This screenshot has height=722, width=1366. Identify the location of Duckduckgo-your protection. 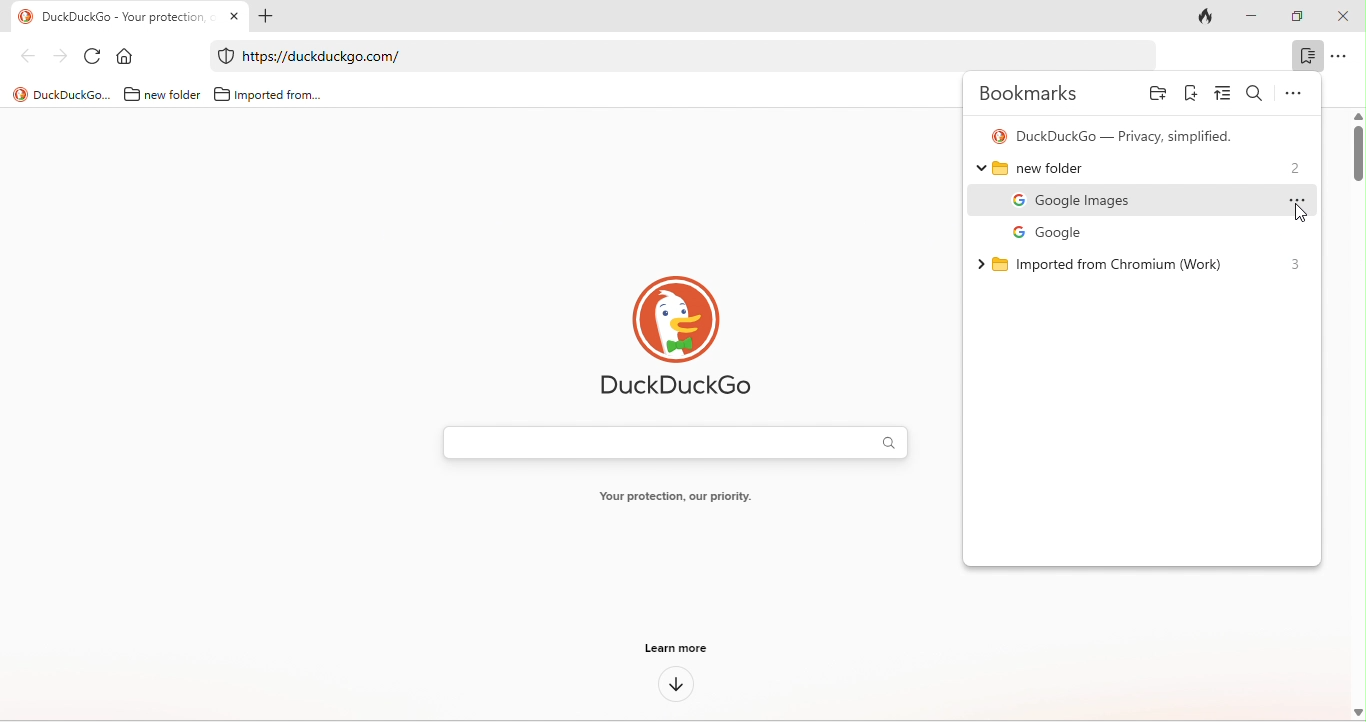
(122, 15).